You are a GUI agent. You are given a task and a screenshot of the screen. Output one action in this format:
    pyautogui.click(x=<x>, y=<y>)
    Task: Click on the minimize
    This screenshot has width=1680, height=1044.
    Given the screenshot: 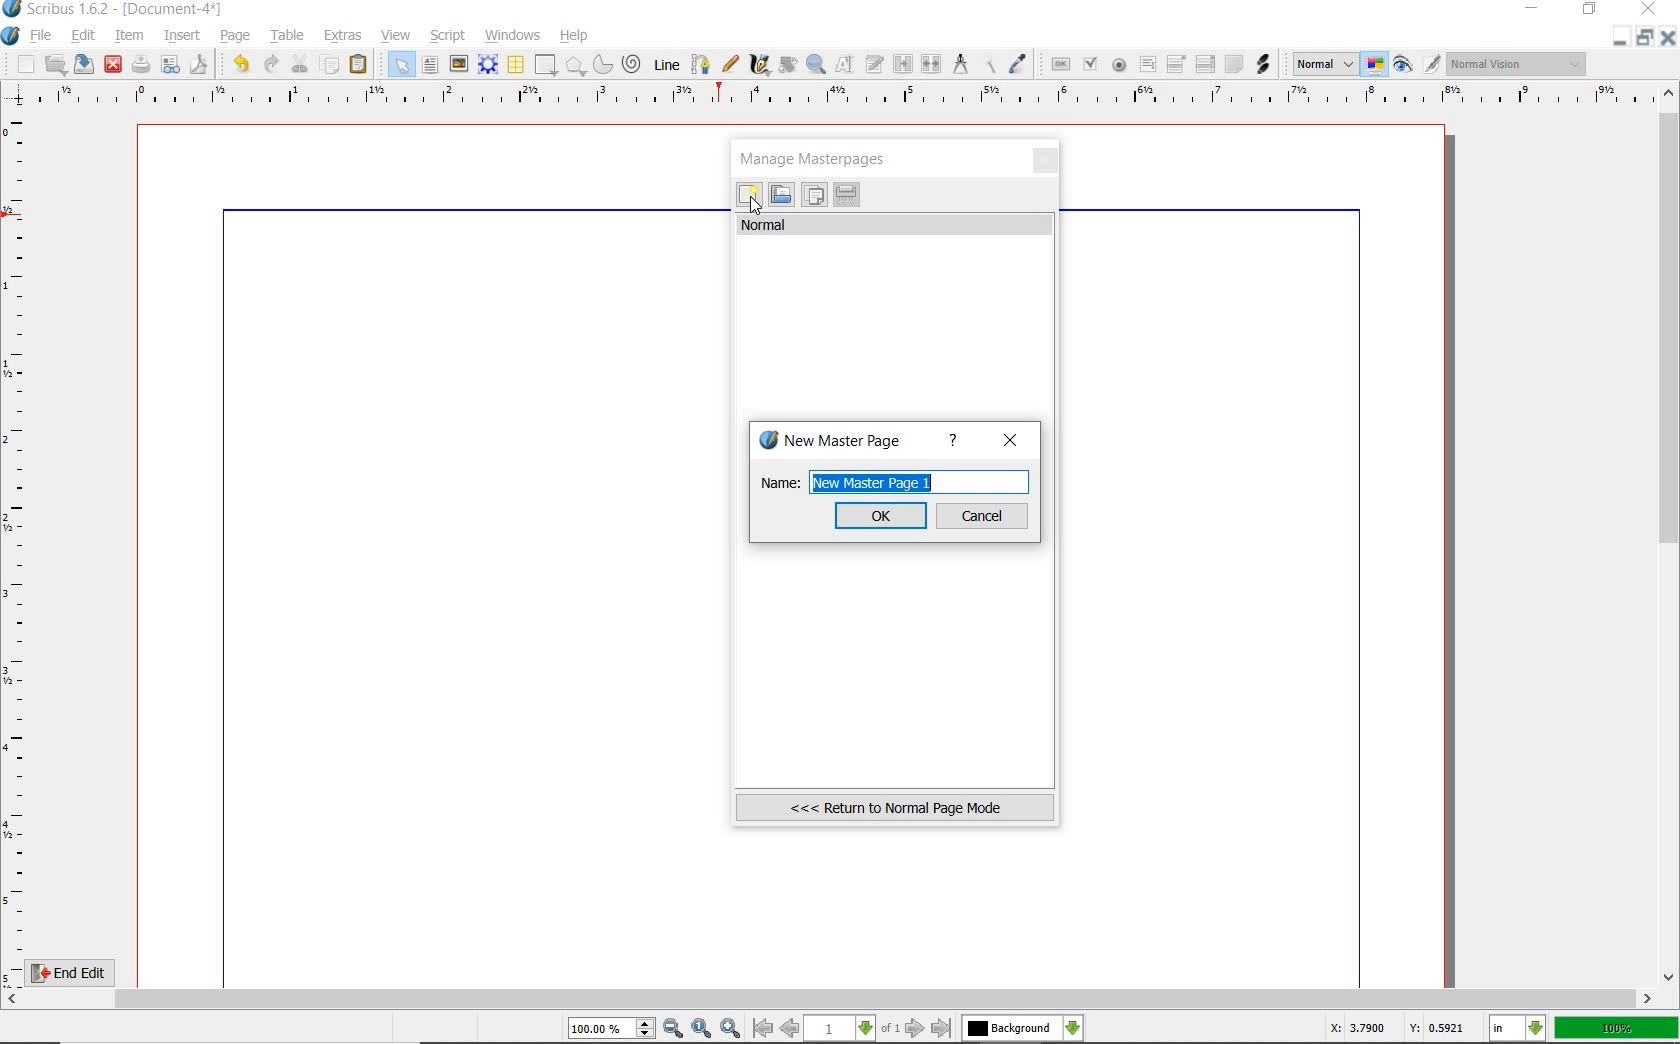 What is the action you would take?
    pyautogui.click(x=1534, y=10)
    